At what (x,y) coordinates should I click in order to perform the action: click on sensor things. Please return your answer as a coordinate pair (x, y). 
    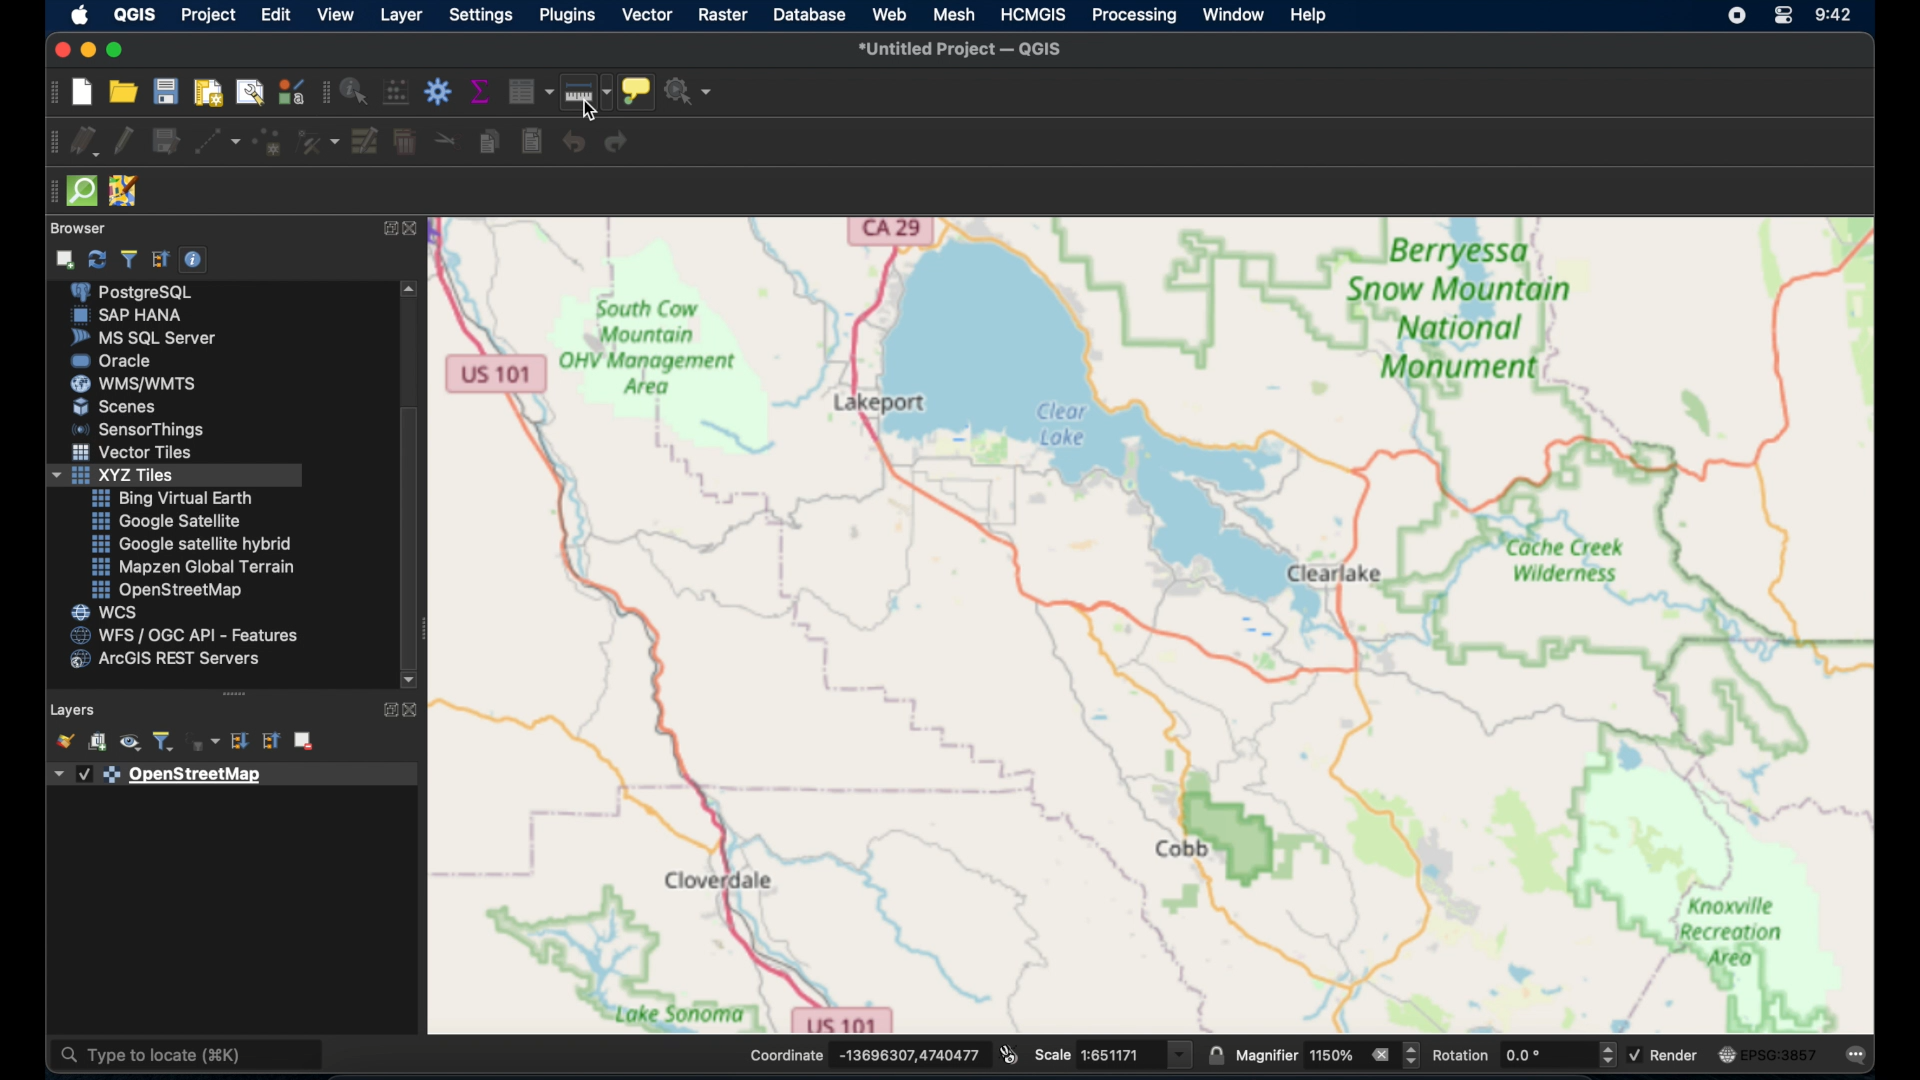
    Looking at the image, I should click on (142, 429).